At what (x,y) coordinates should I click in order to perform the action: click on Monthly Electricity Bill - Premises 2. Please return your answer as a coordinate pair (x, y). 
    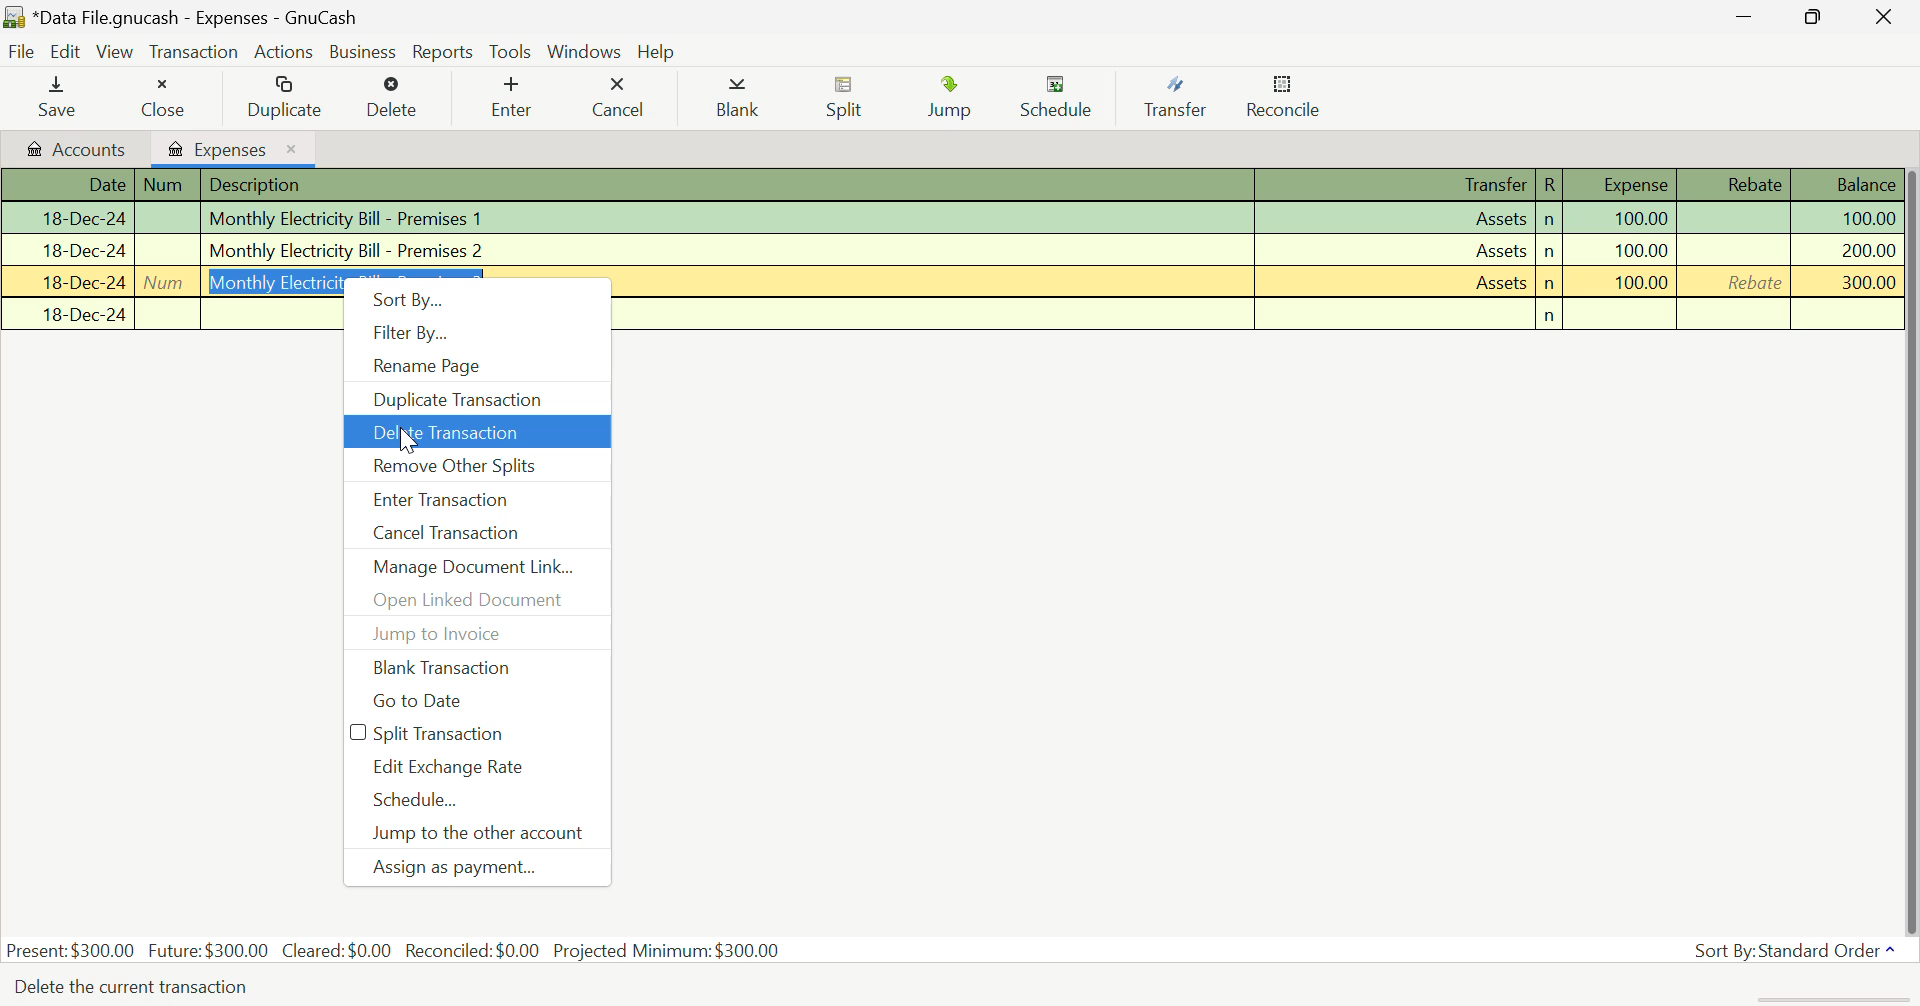
    Looking at the image, I should click on (949, 249).